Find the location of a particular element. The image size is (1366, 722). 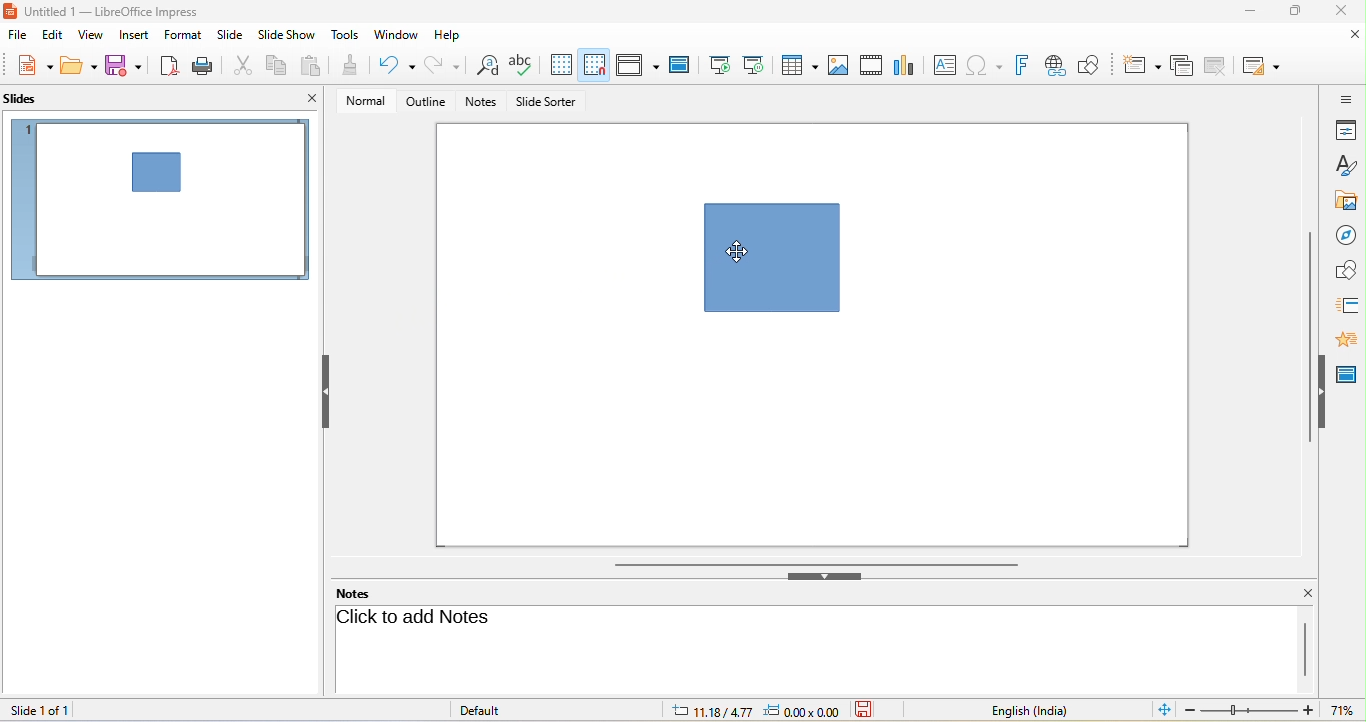

text box is located at coordinates (946, 64).